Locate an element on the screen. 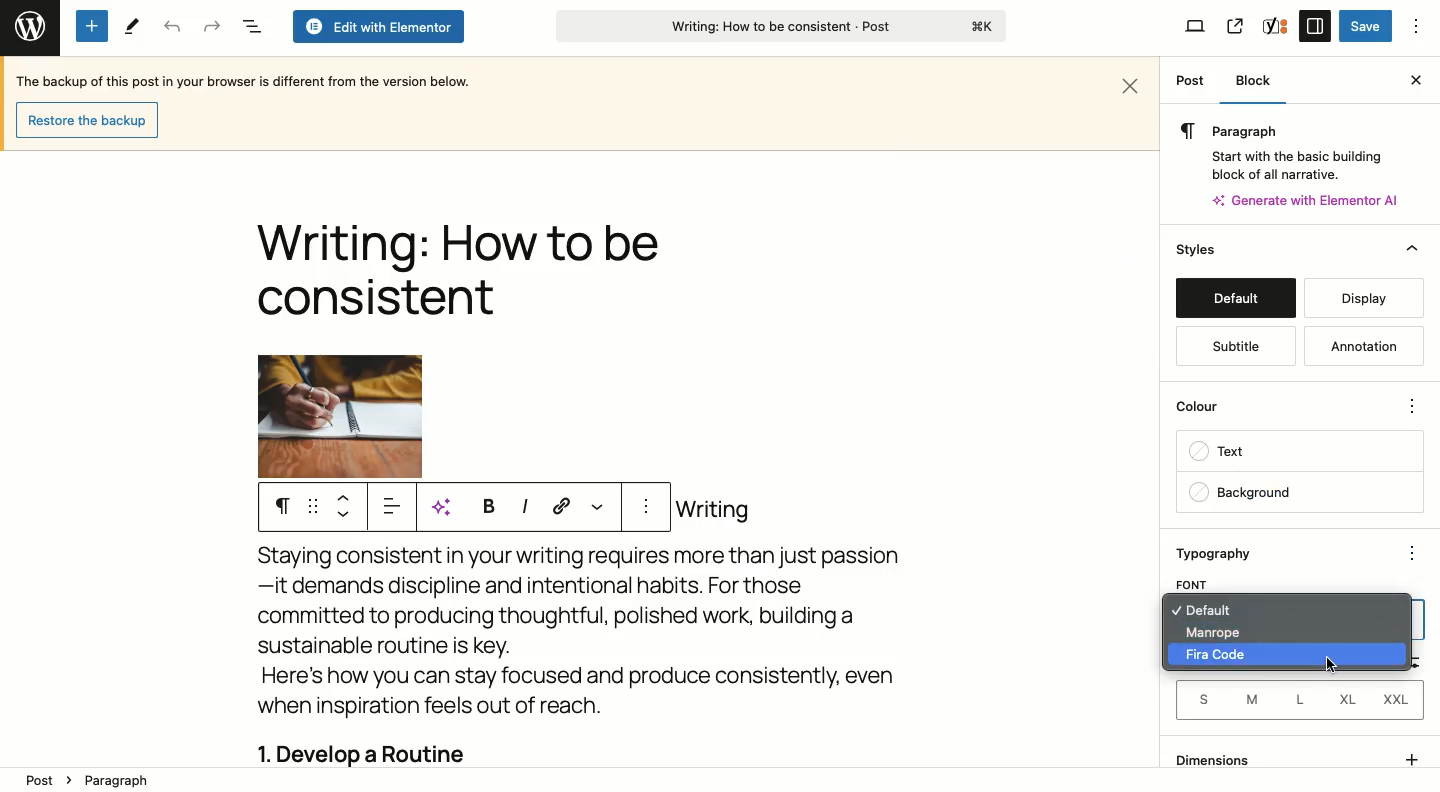 This screenshot has width=1440, height=792. Drag is located at coordinates (313, 507).